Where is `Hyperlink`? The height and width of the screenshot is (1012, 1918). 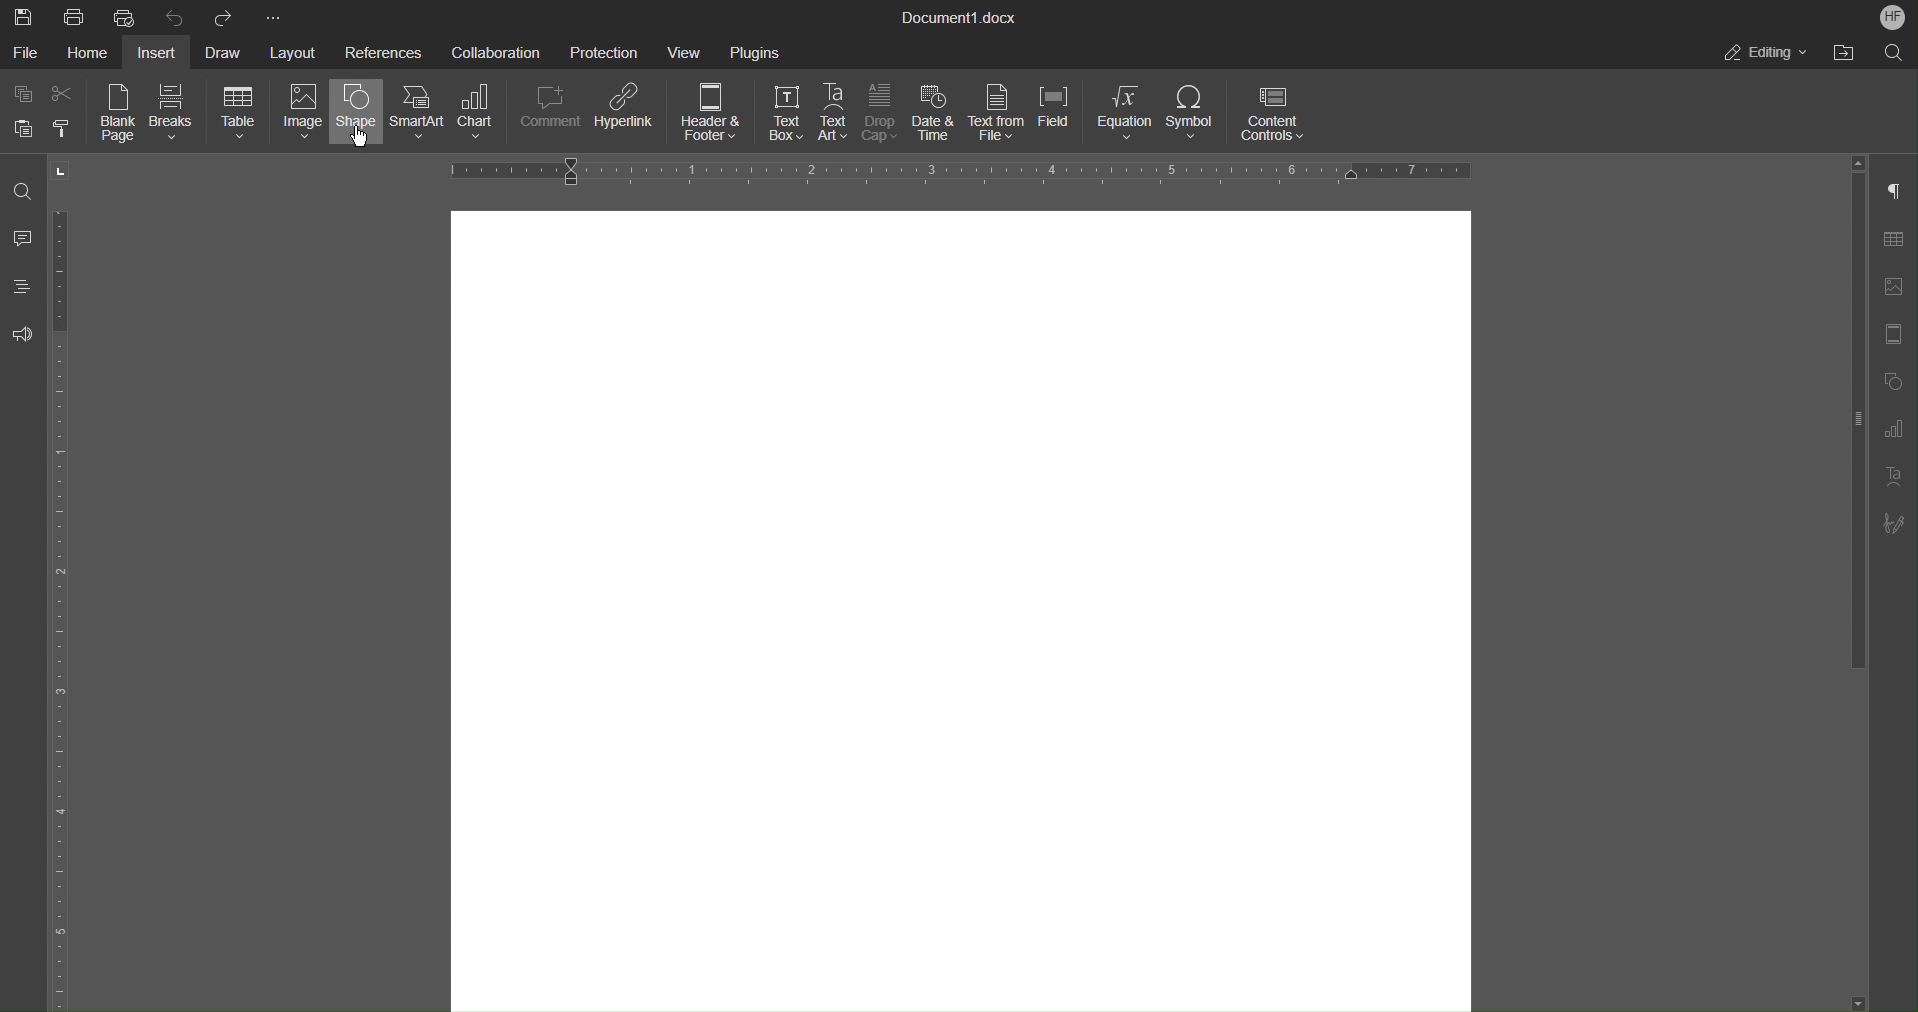
Hyperlink is located at coordinates (628, 115).